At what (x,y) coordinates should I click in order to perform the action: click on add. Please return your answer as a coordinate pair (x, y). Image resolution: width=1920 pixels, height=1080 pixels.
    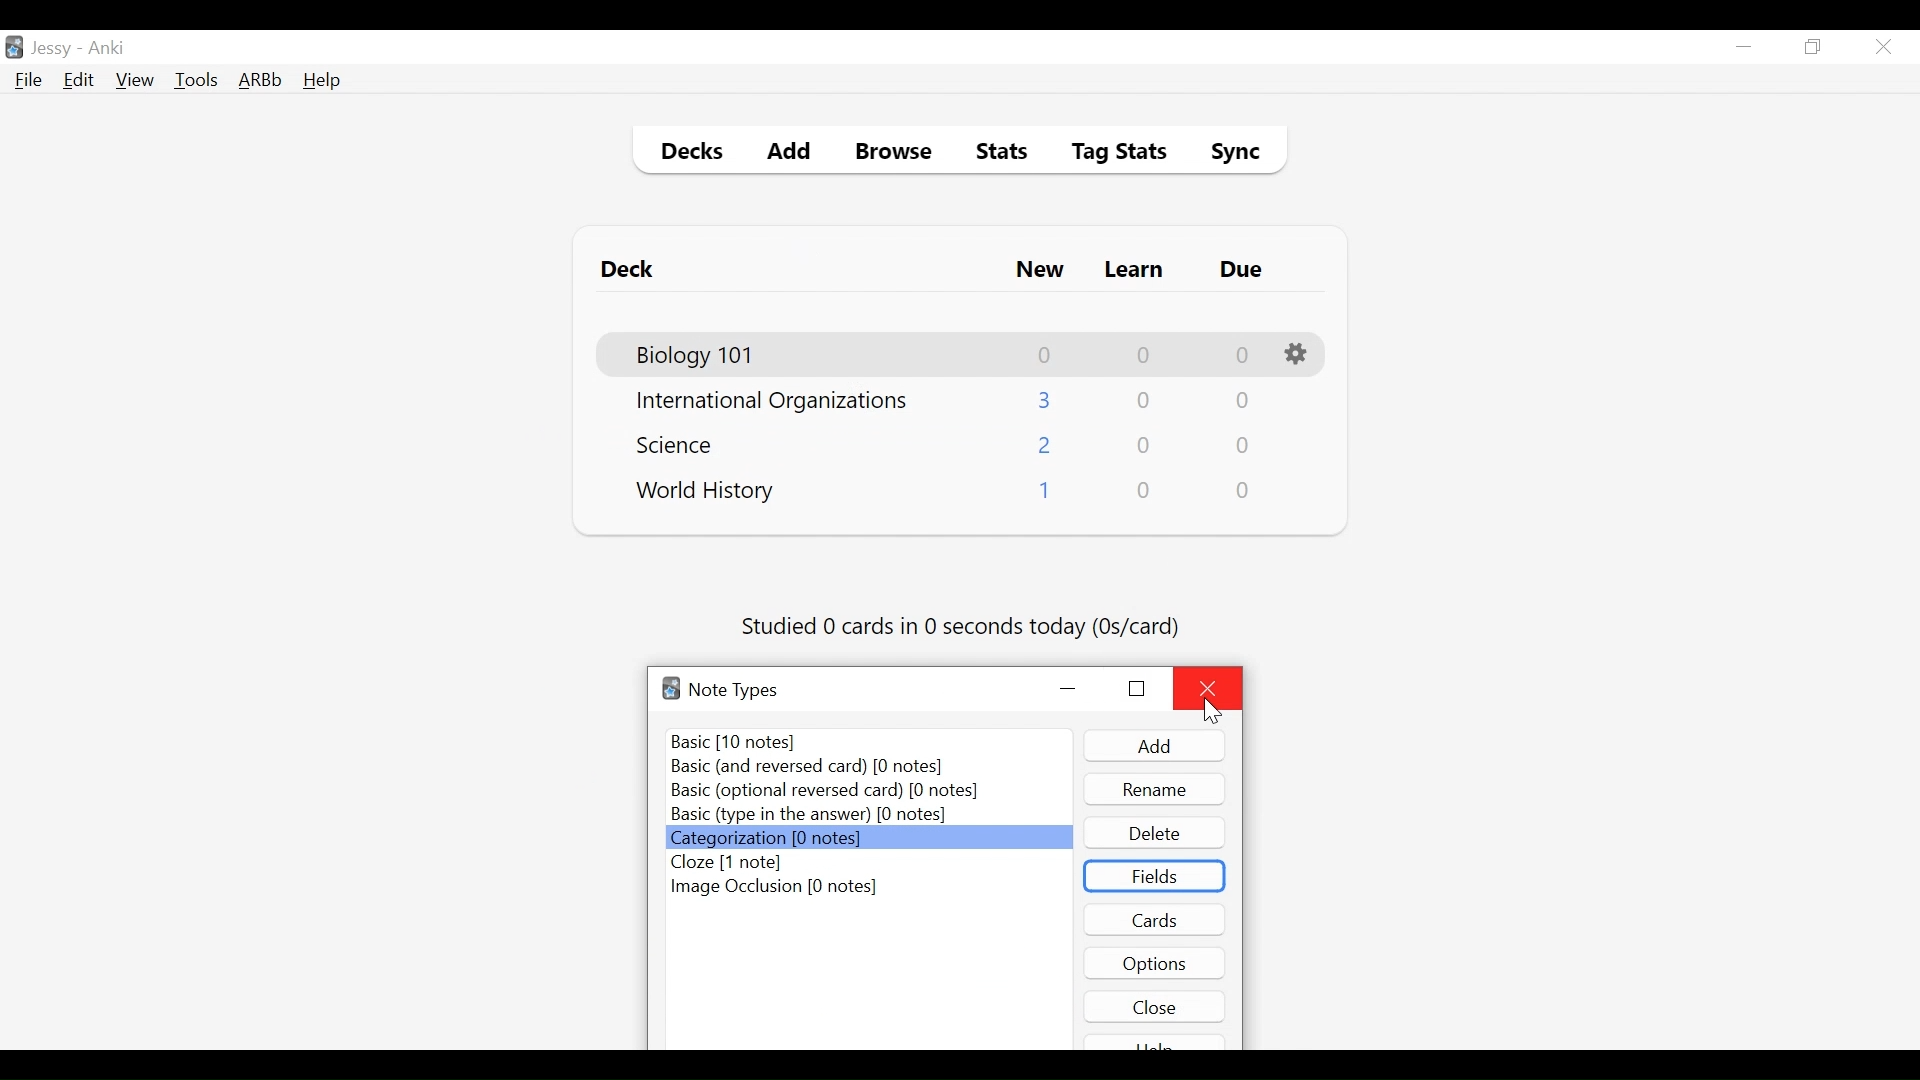
    Looking at the image, I should click on (1154, 746).